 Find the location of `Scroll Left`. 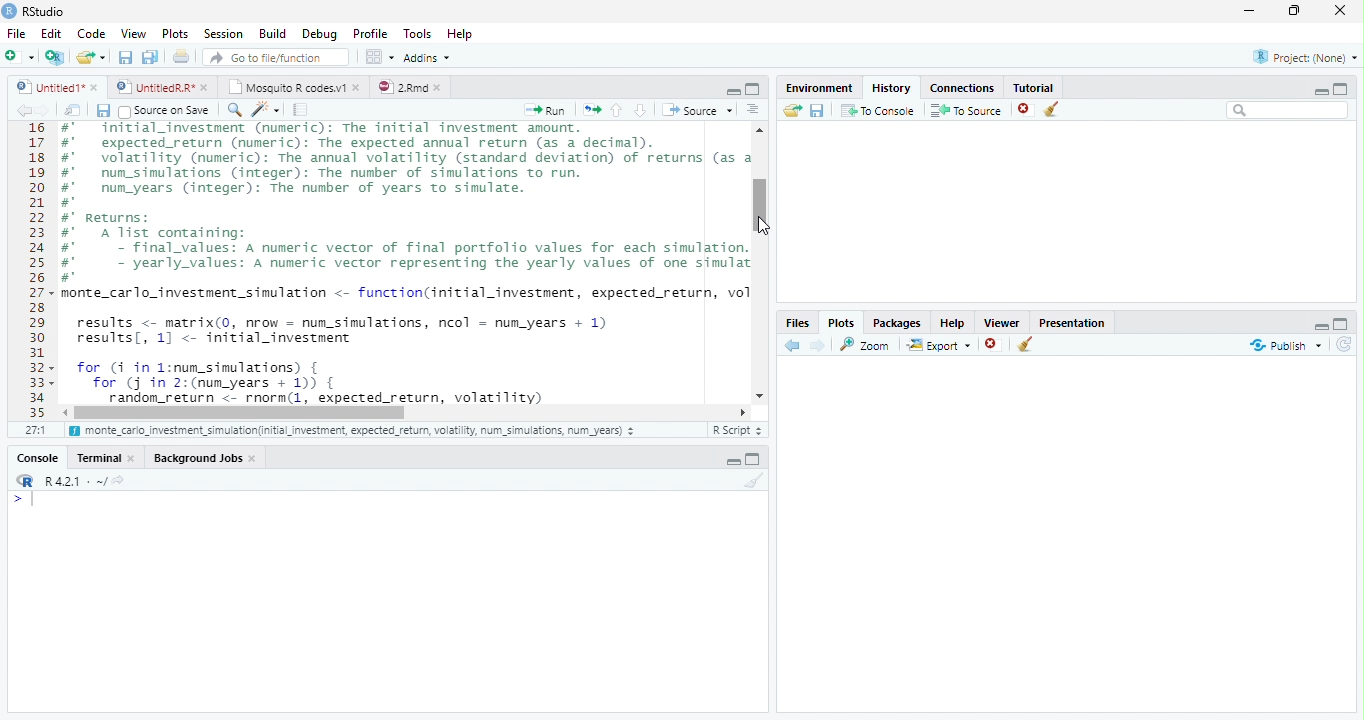

Scroll Left is located at coordinates (64, 412).